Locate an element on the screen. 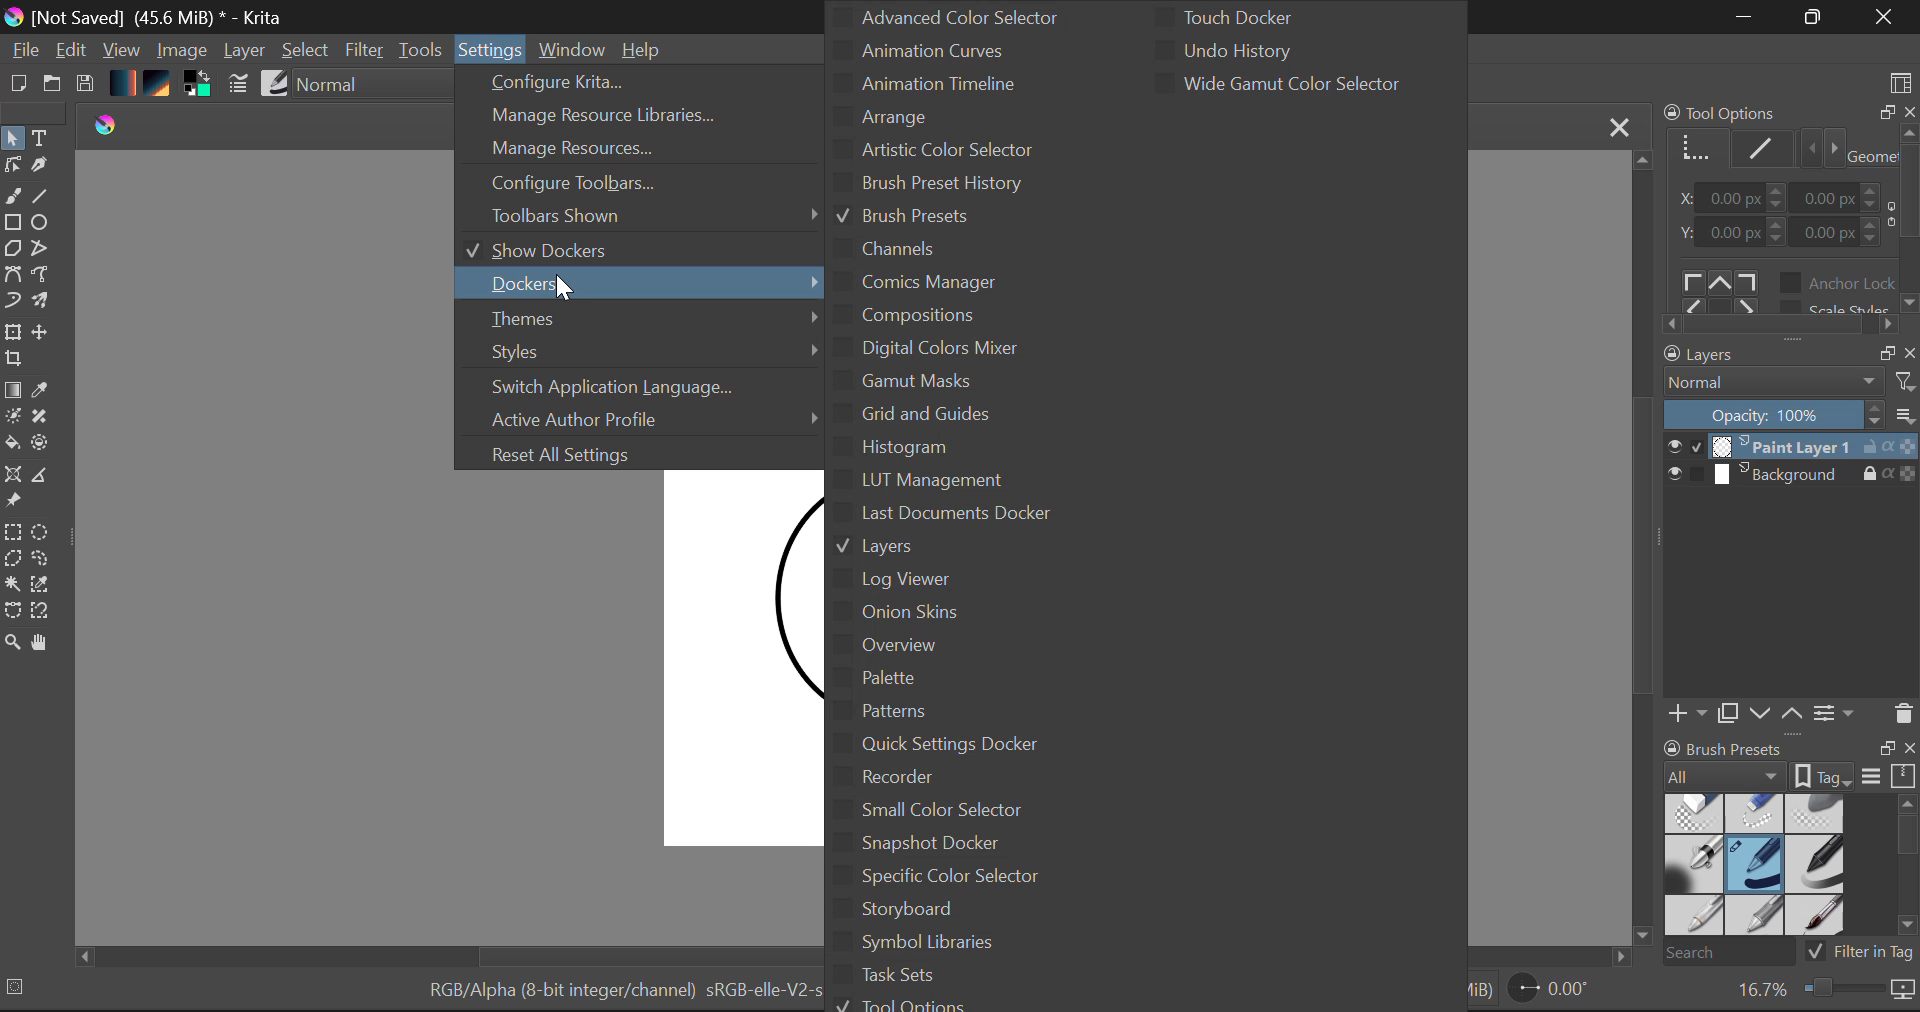 Image resolution: width=1920 pixels, height=1012 pixels. Manage Resources is located at coordinates (631, 148).